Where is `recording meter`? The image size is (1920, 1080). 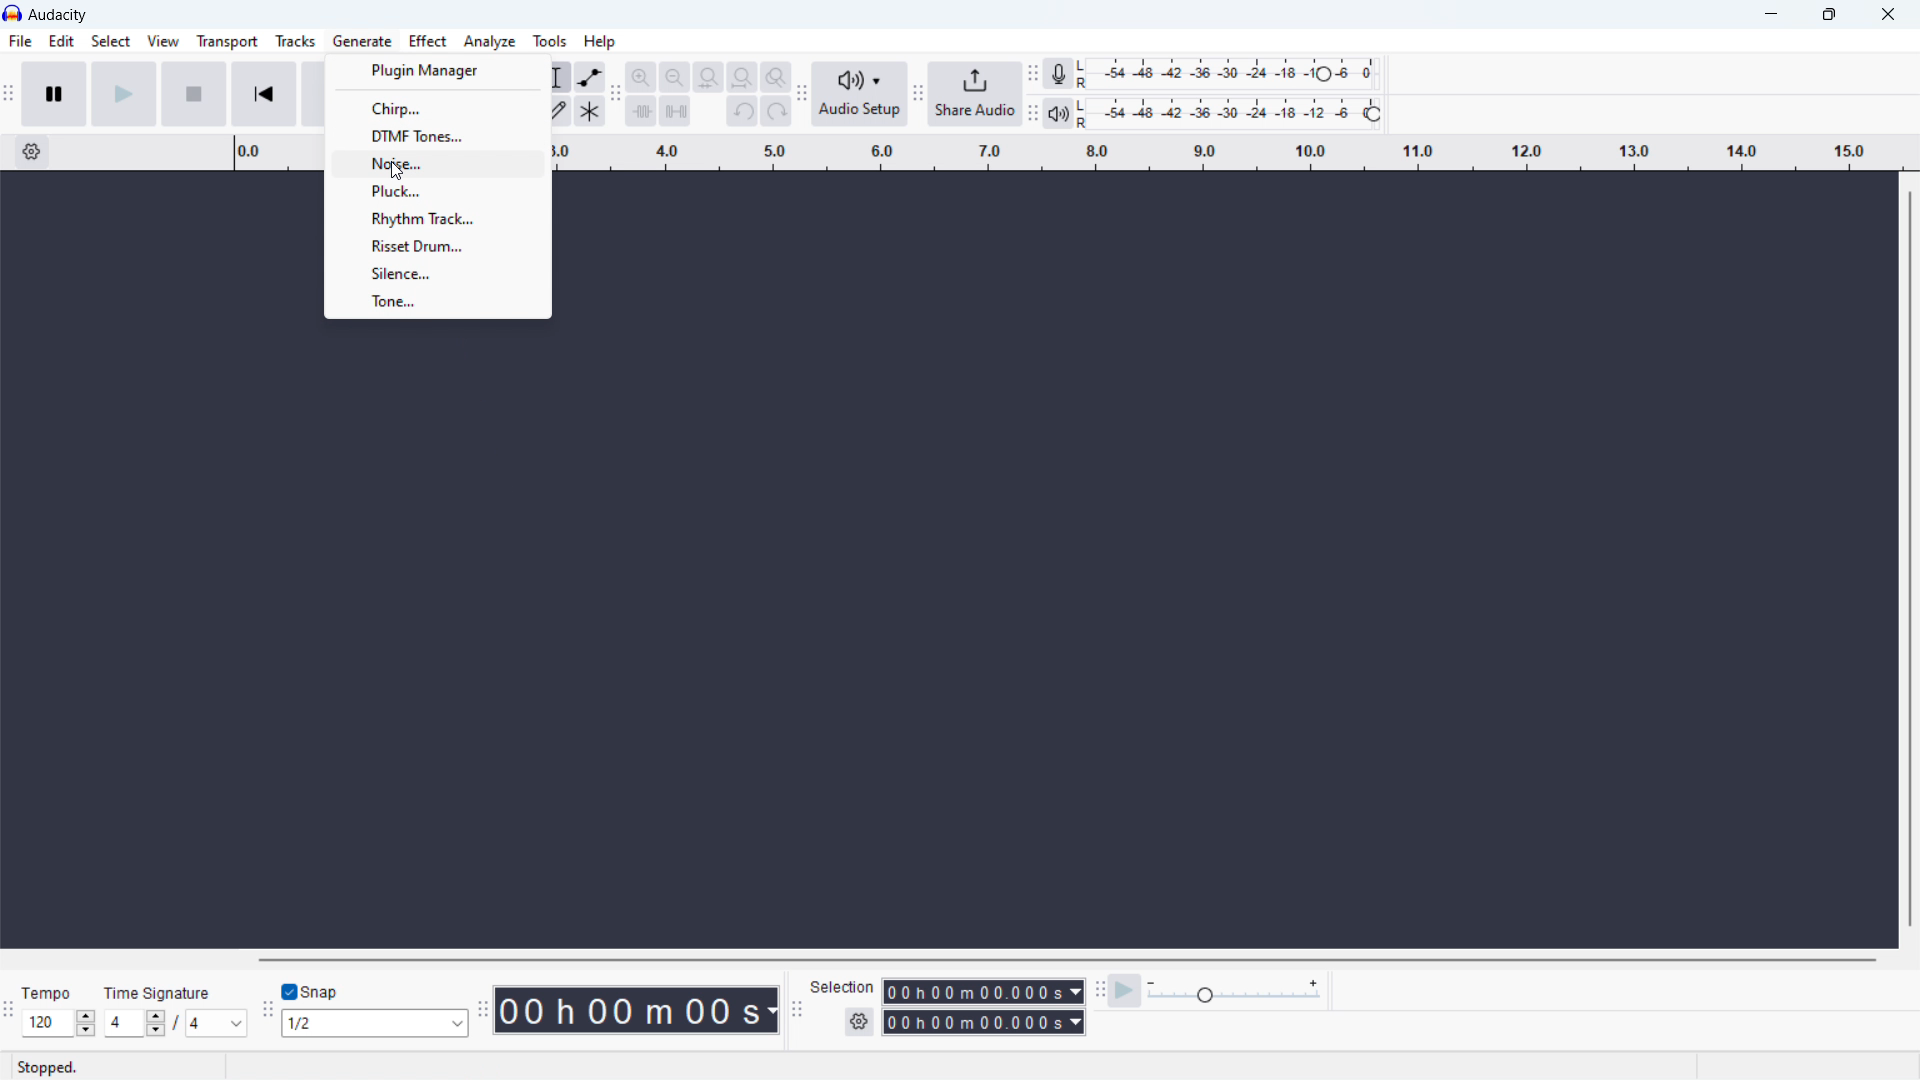 recording meter is located at coordinates (1058, 73).